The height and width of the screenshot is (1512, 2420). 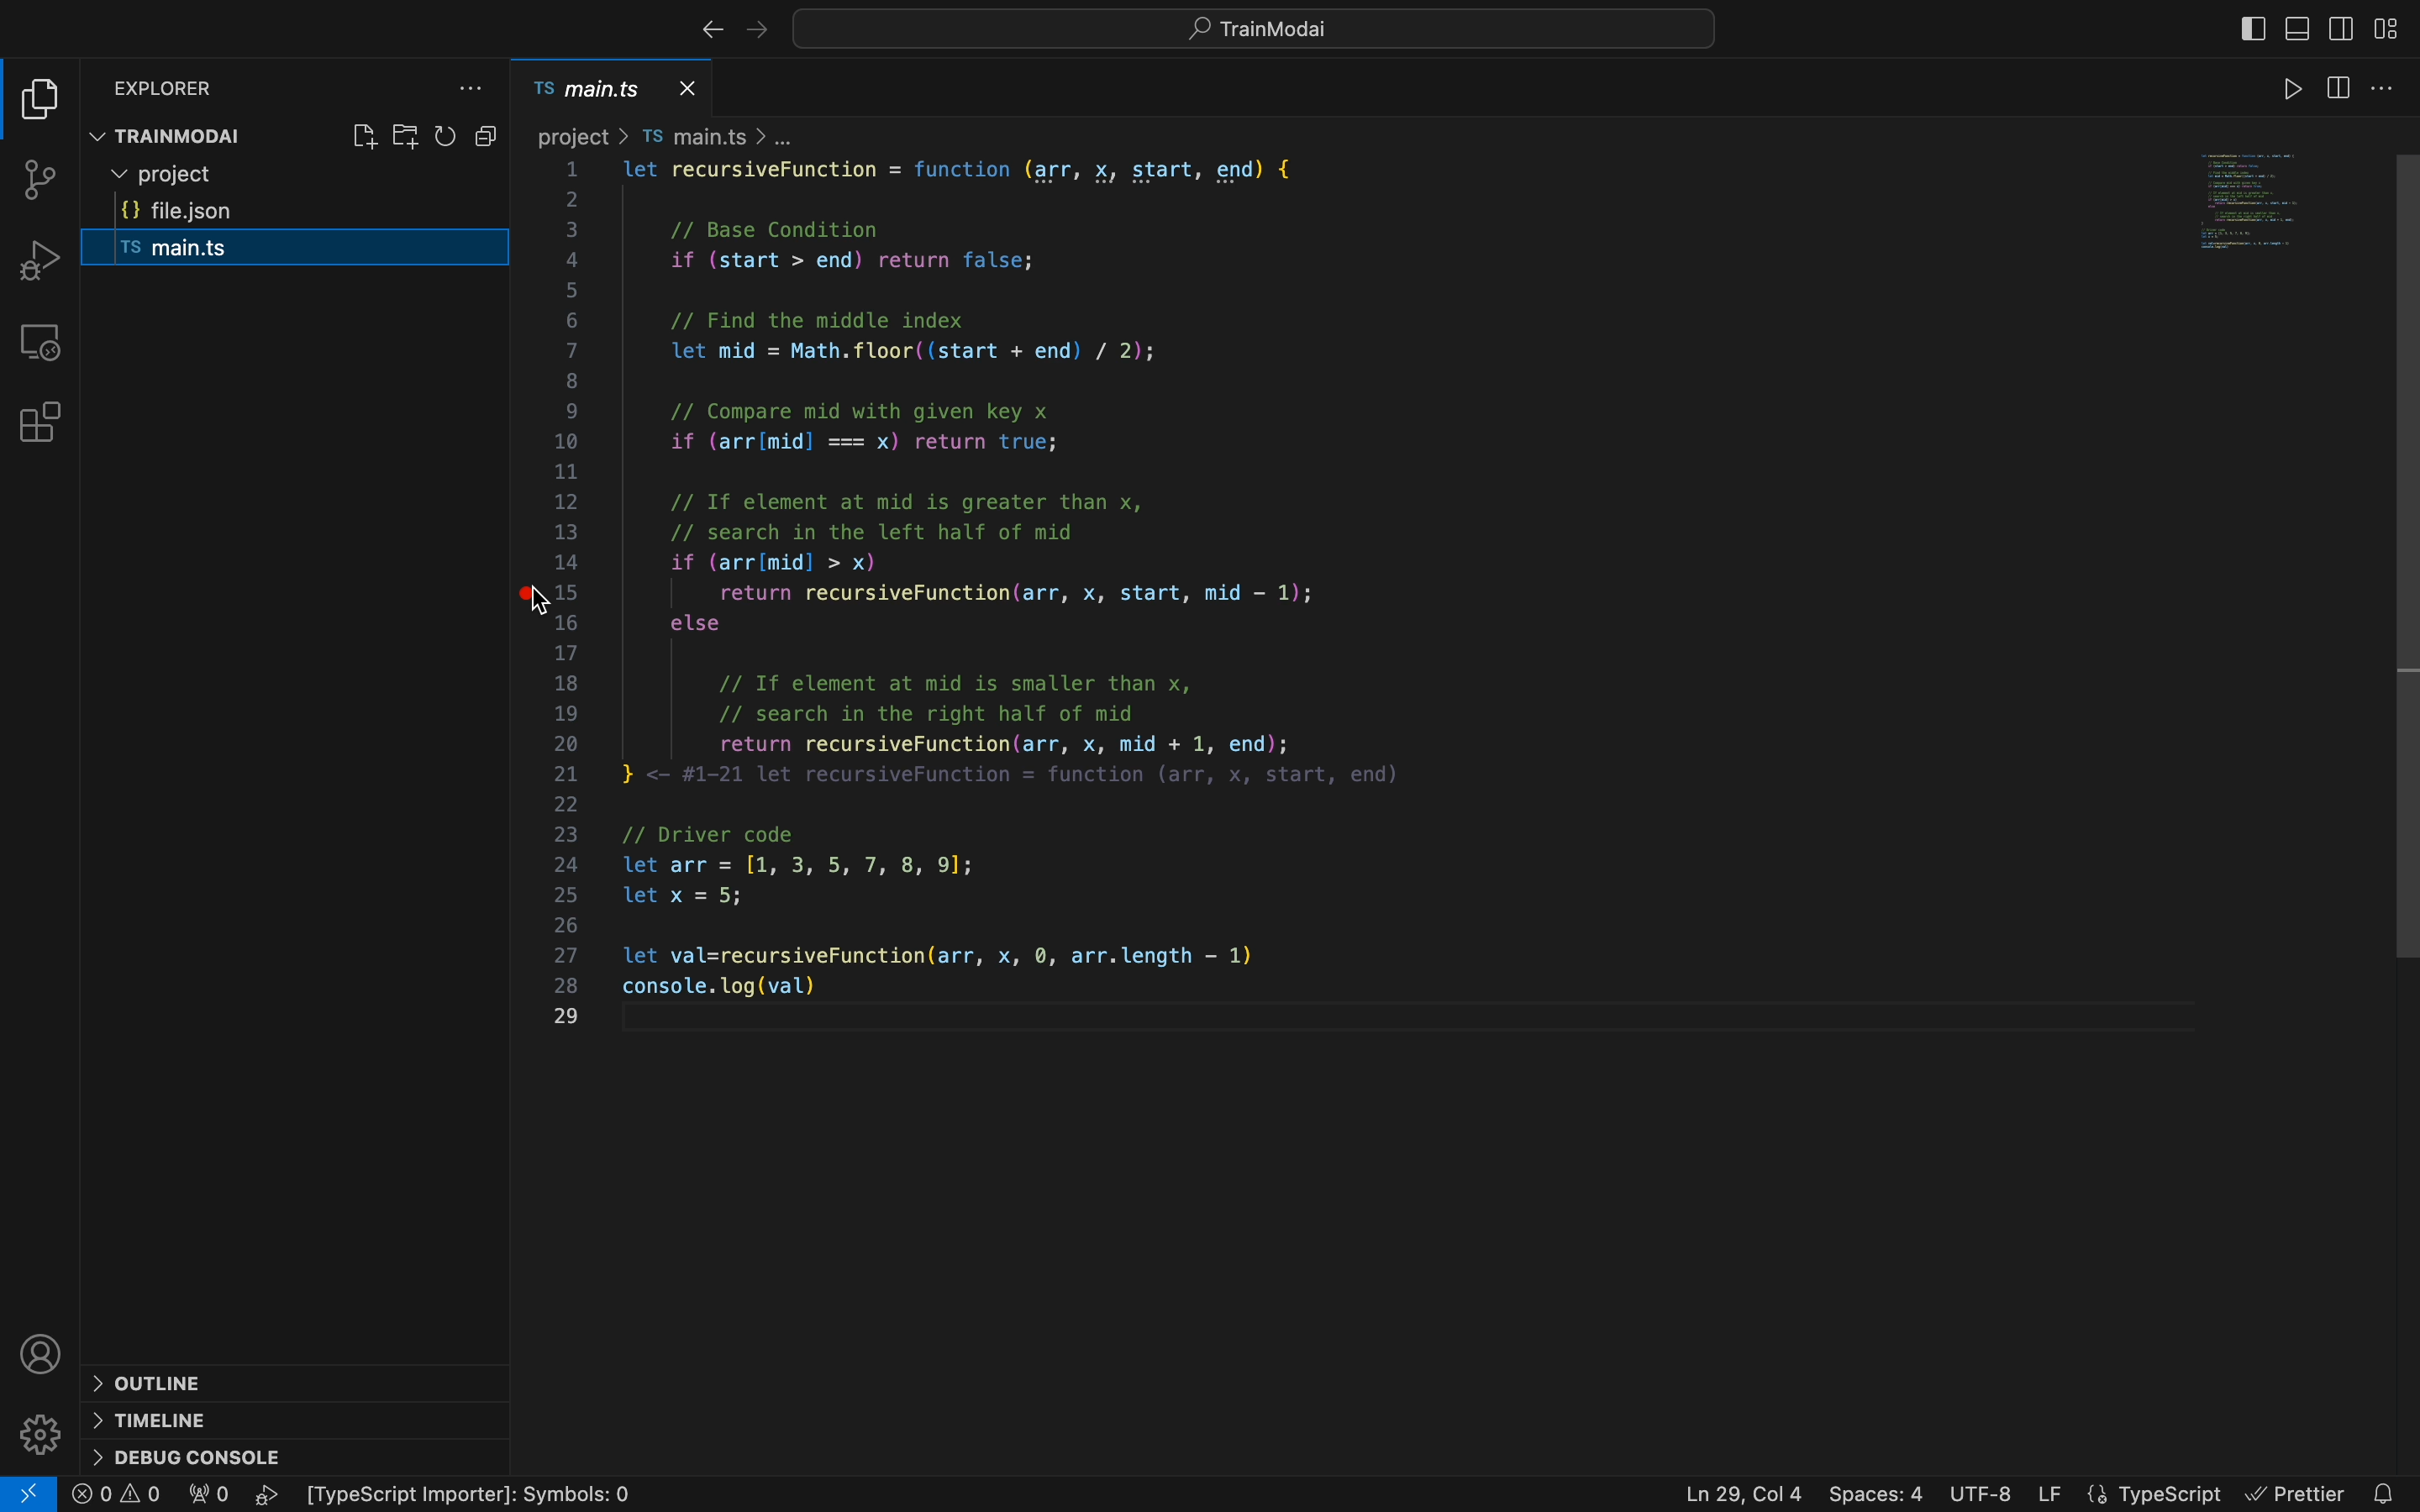 I want to click on file explore settings, so click(x=474, y=92).